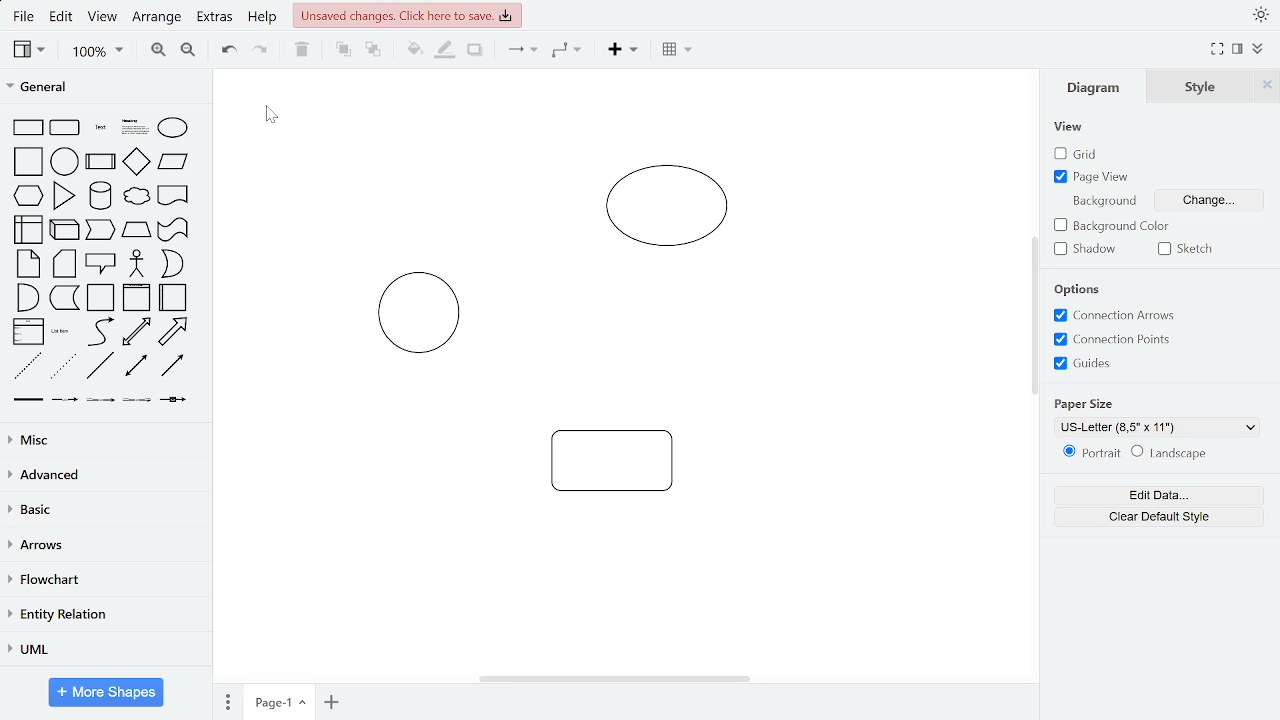  I want to click on internal storage, so click(31, 229).